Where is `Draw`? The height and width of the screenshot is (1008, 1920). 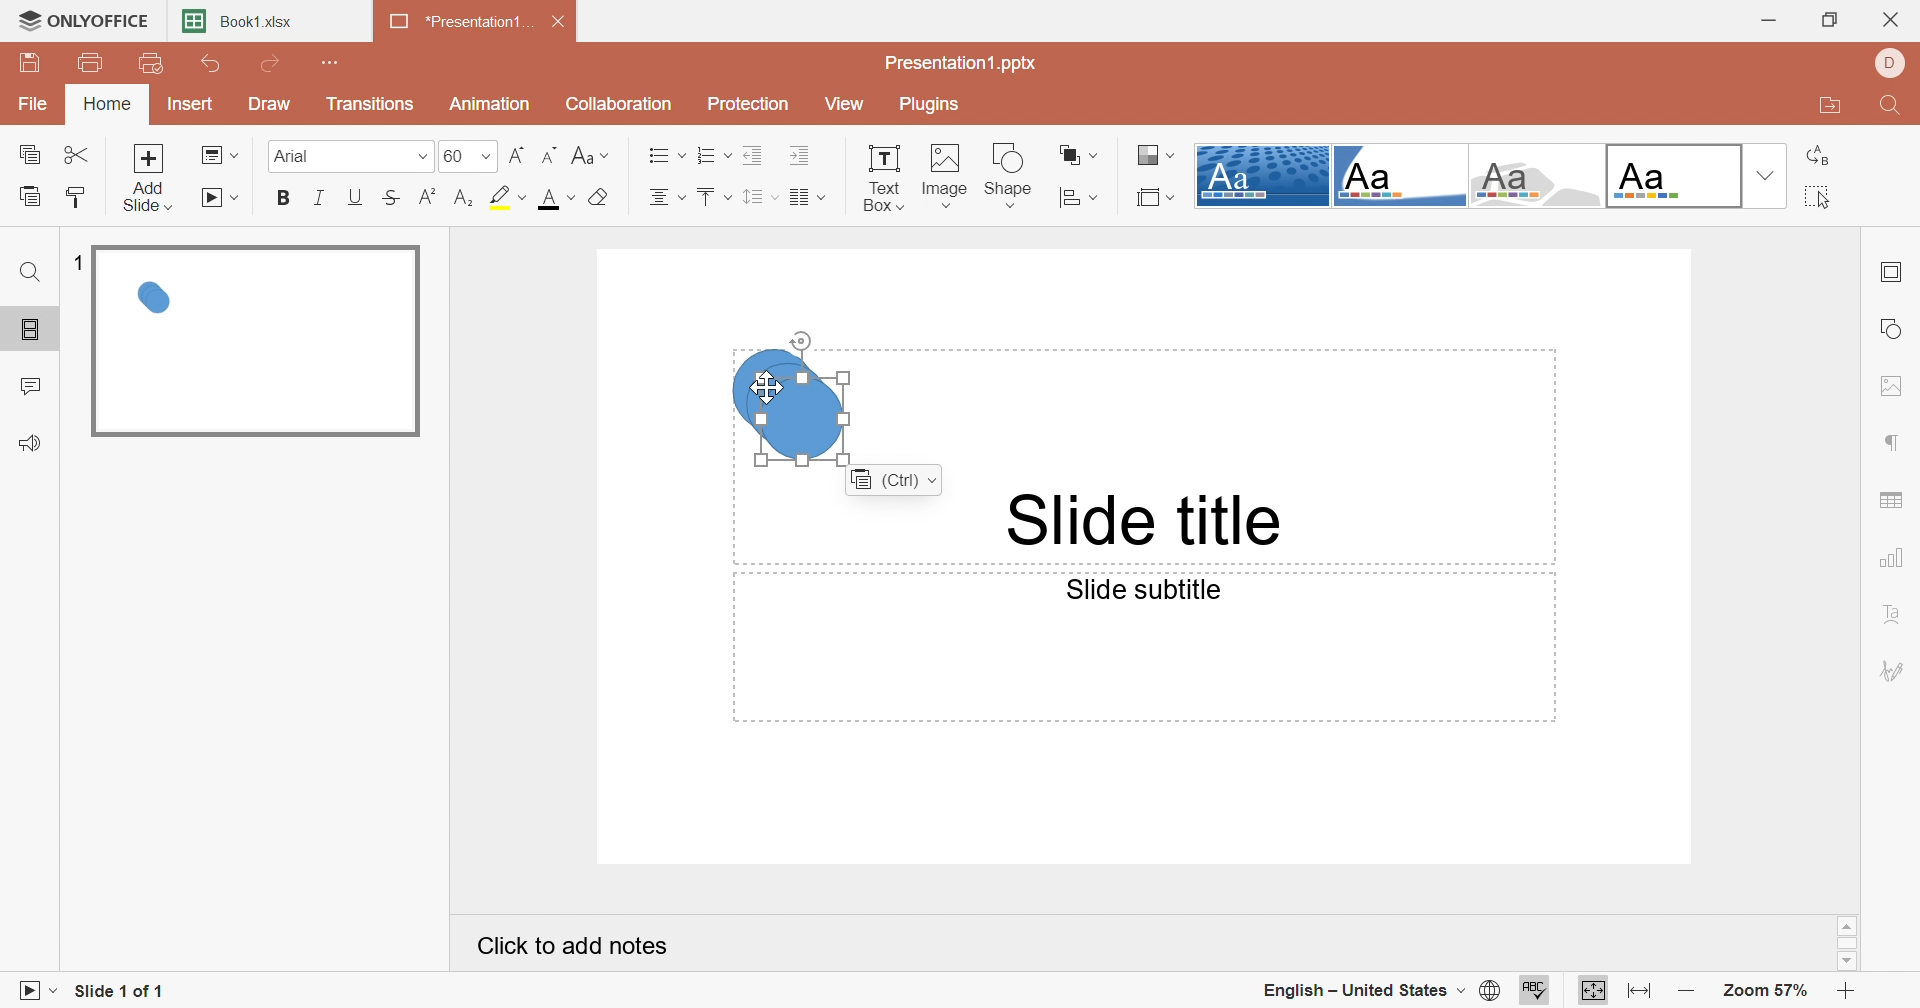
Draw is located at coordinates (273, 103).